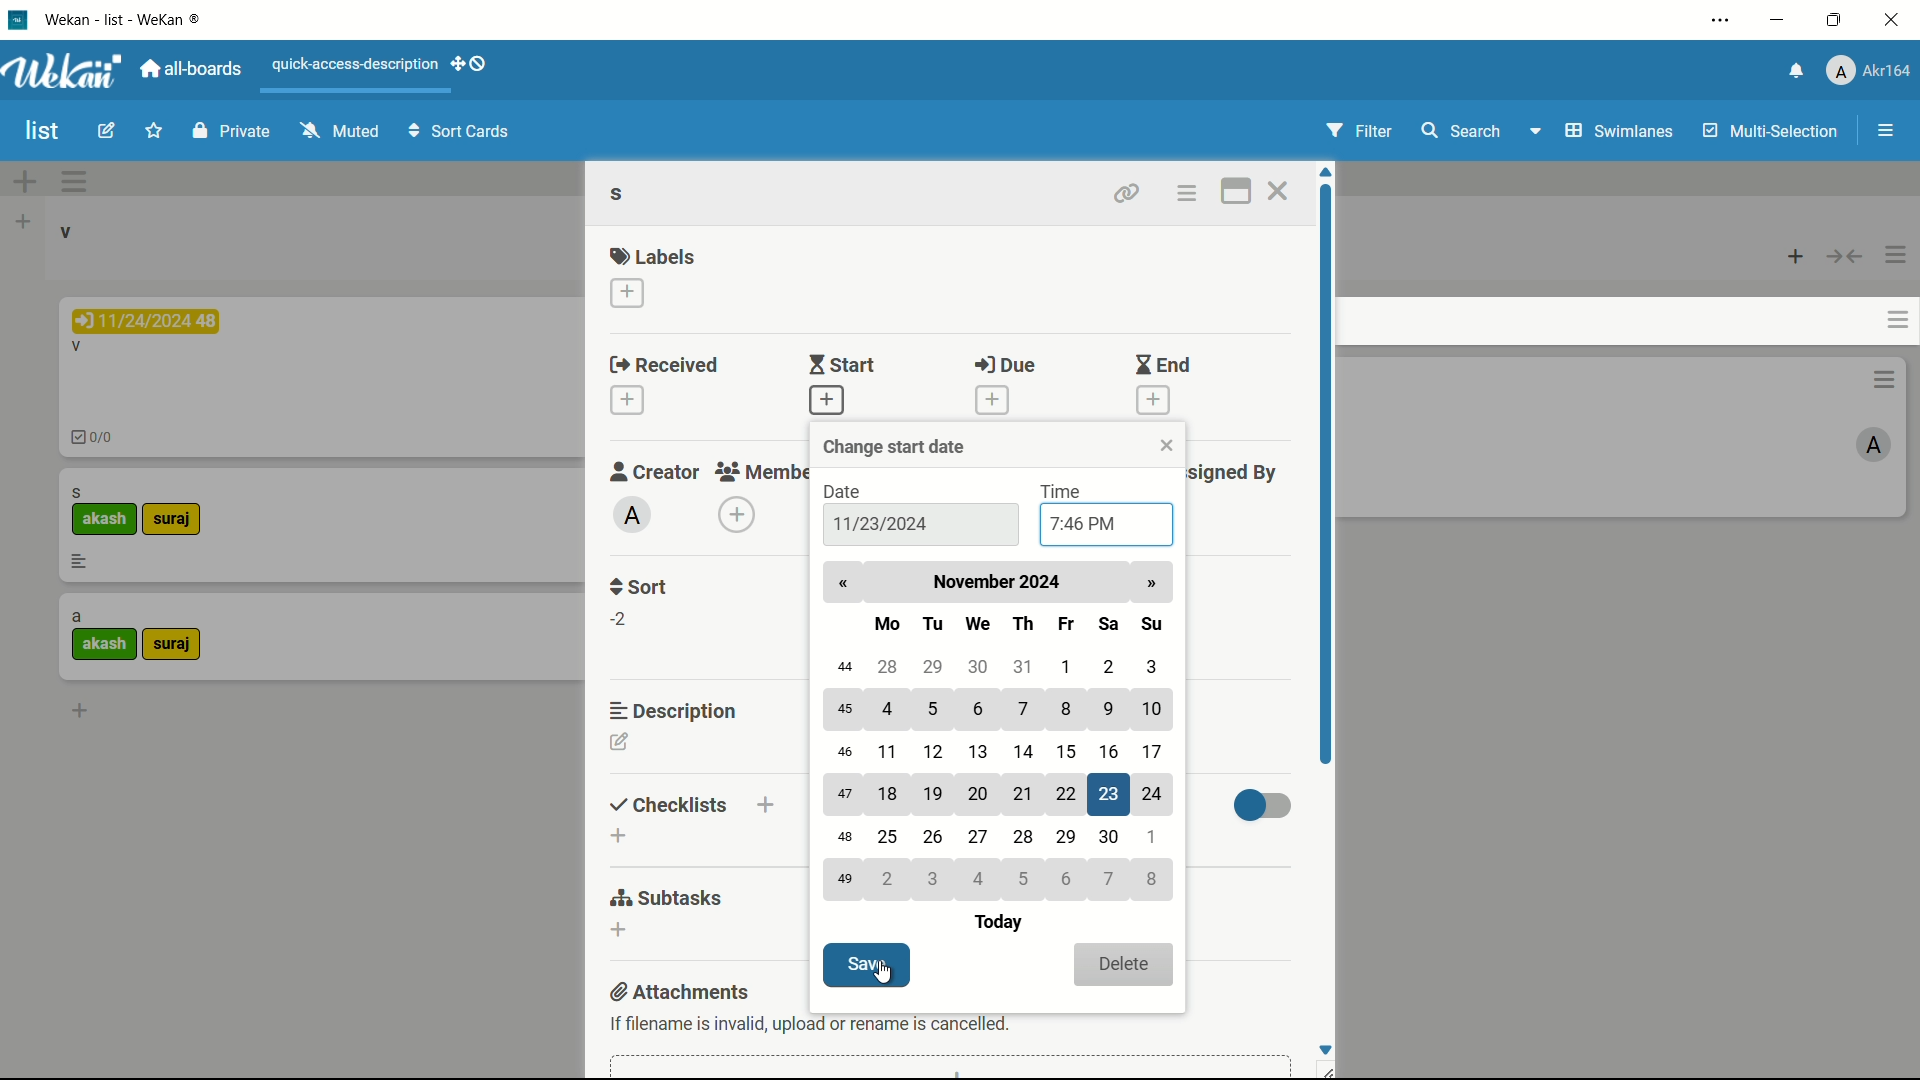 The height and width of the screenshot is (1080, 1920). Describe the element at coordinates (173, 520) in the screenshot. I see `label-2` at that location.